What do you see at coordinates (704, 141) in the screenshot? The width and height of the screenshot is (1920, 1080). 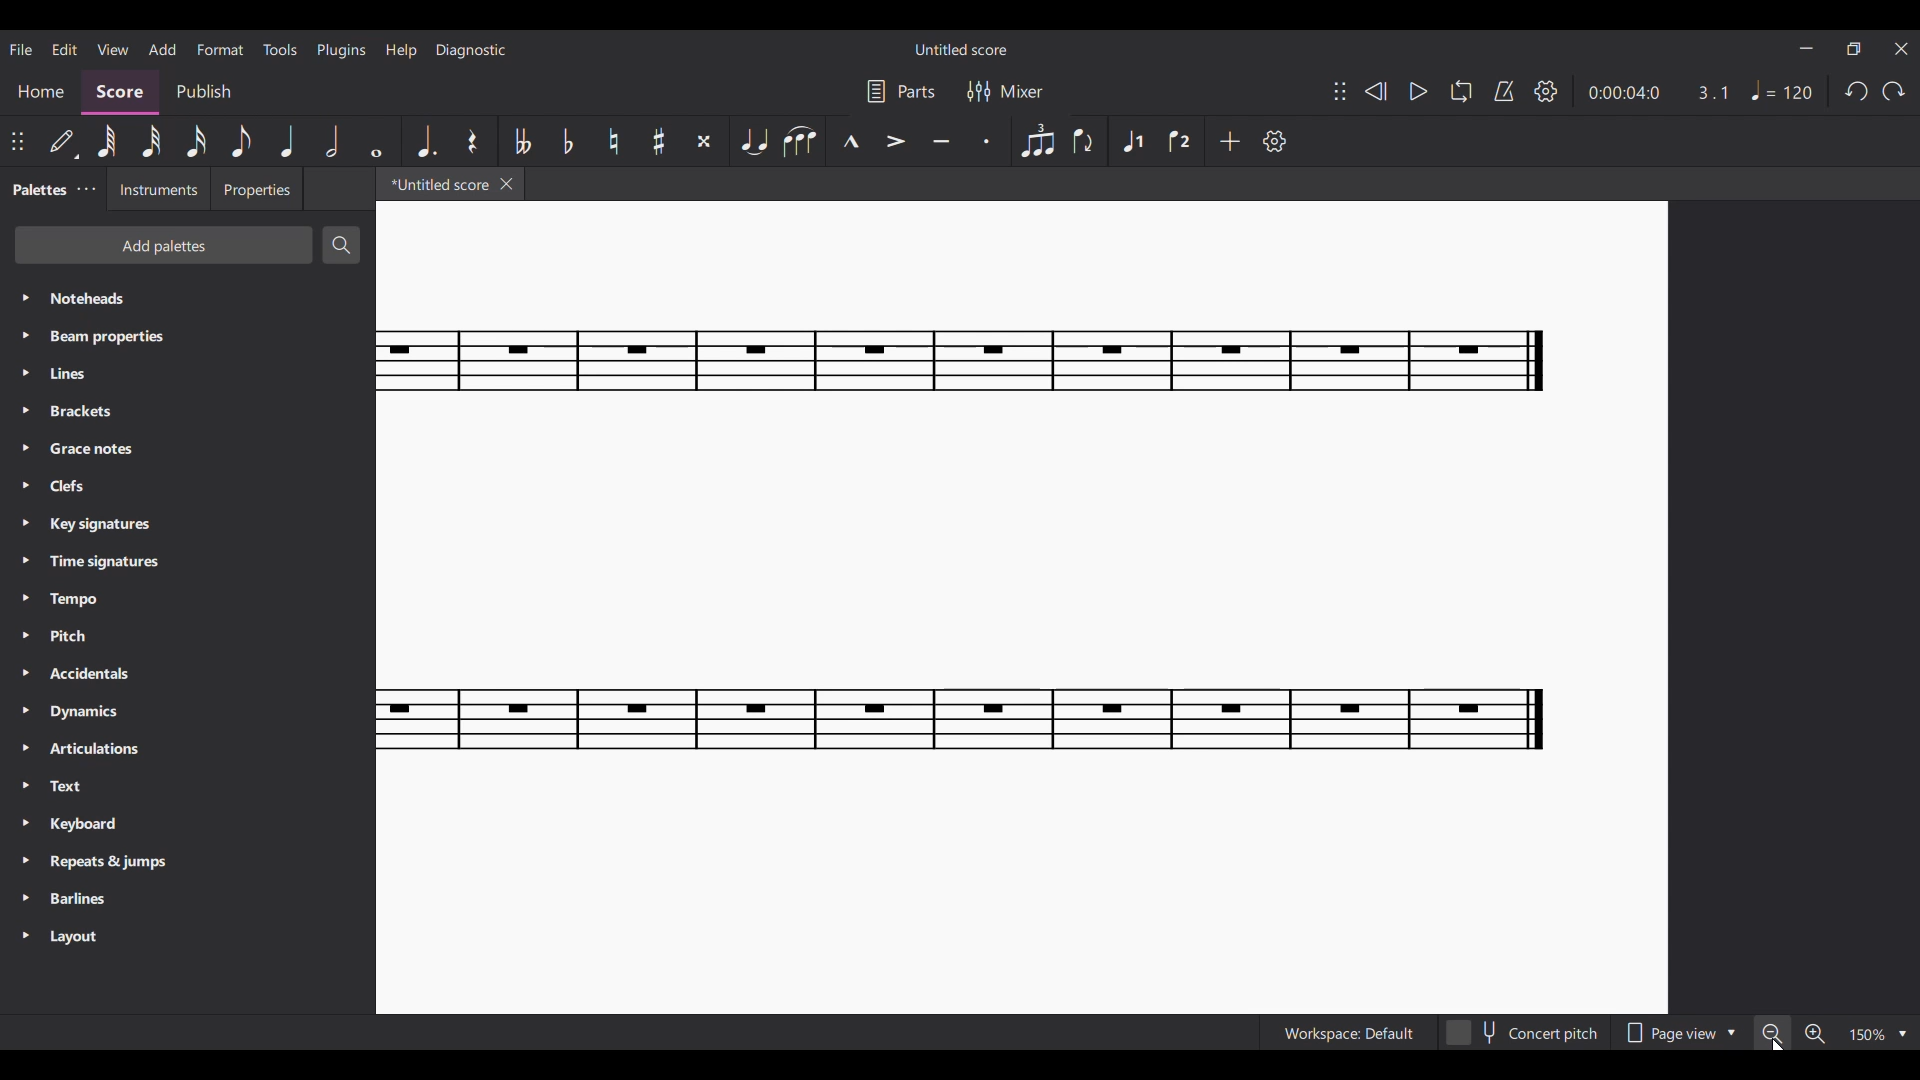 I see `Toggle double sharp` at bounding box center [704, 141].